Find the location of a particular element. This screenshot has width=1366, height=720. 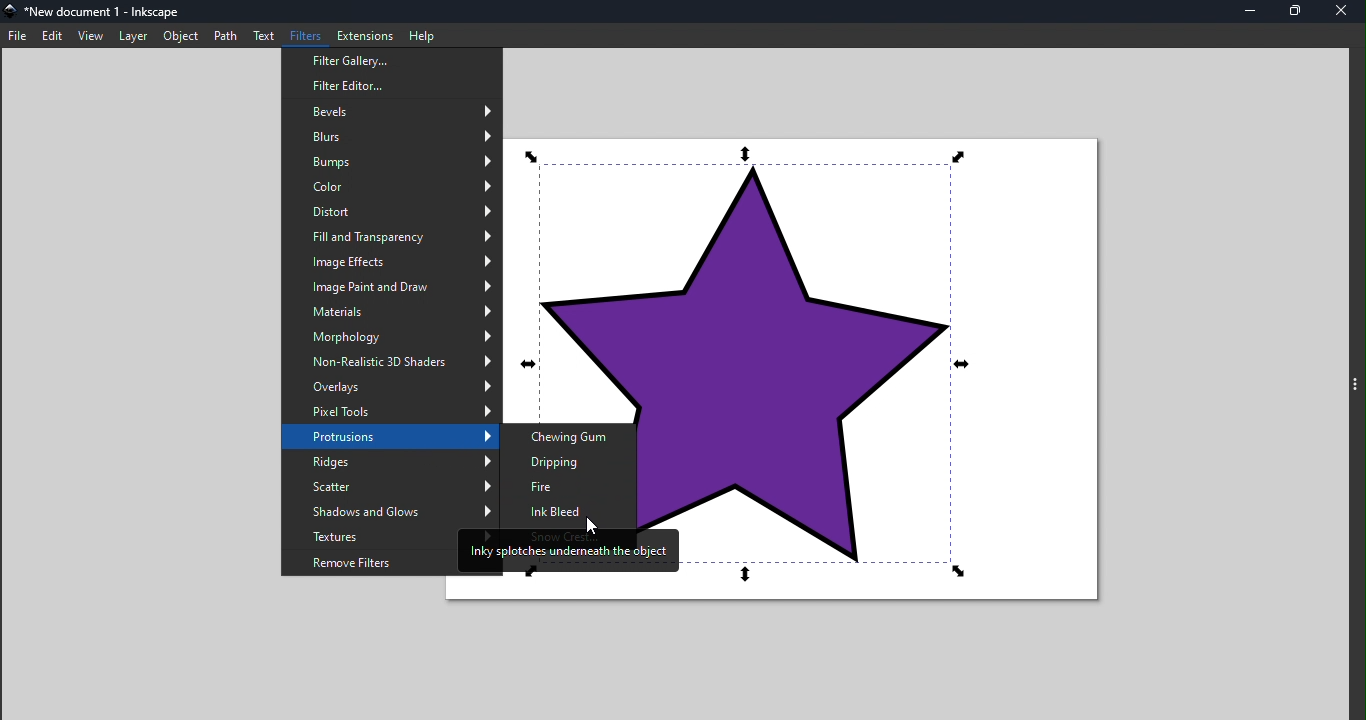

Pixels is located at coordinates (392, 414).